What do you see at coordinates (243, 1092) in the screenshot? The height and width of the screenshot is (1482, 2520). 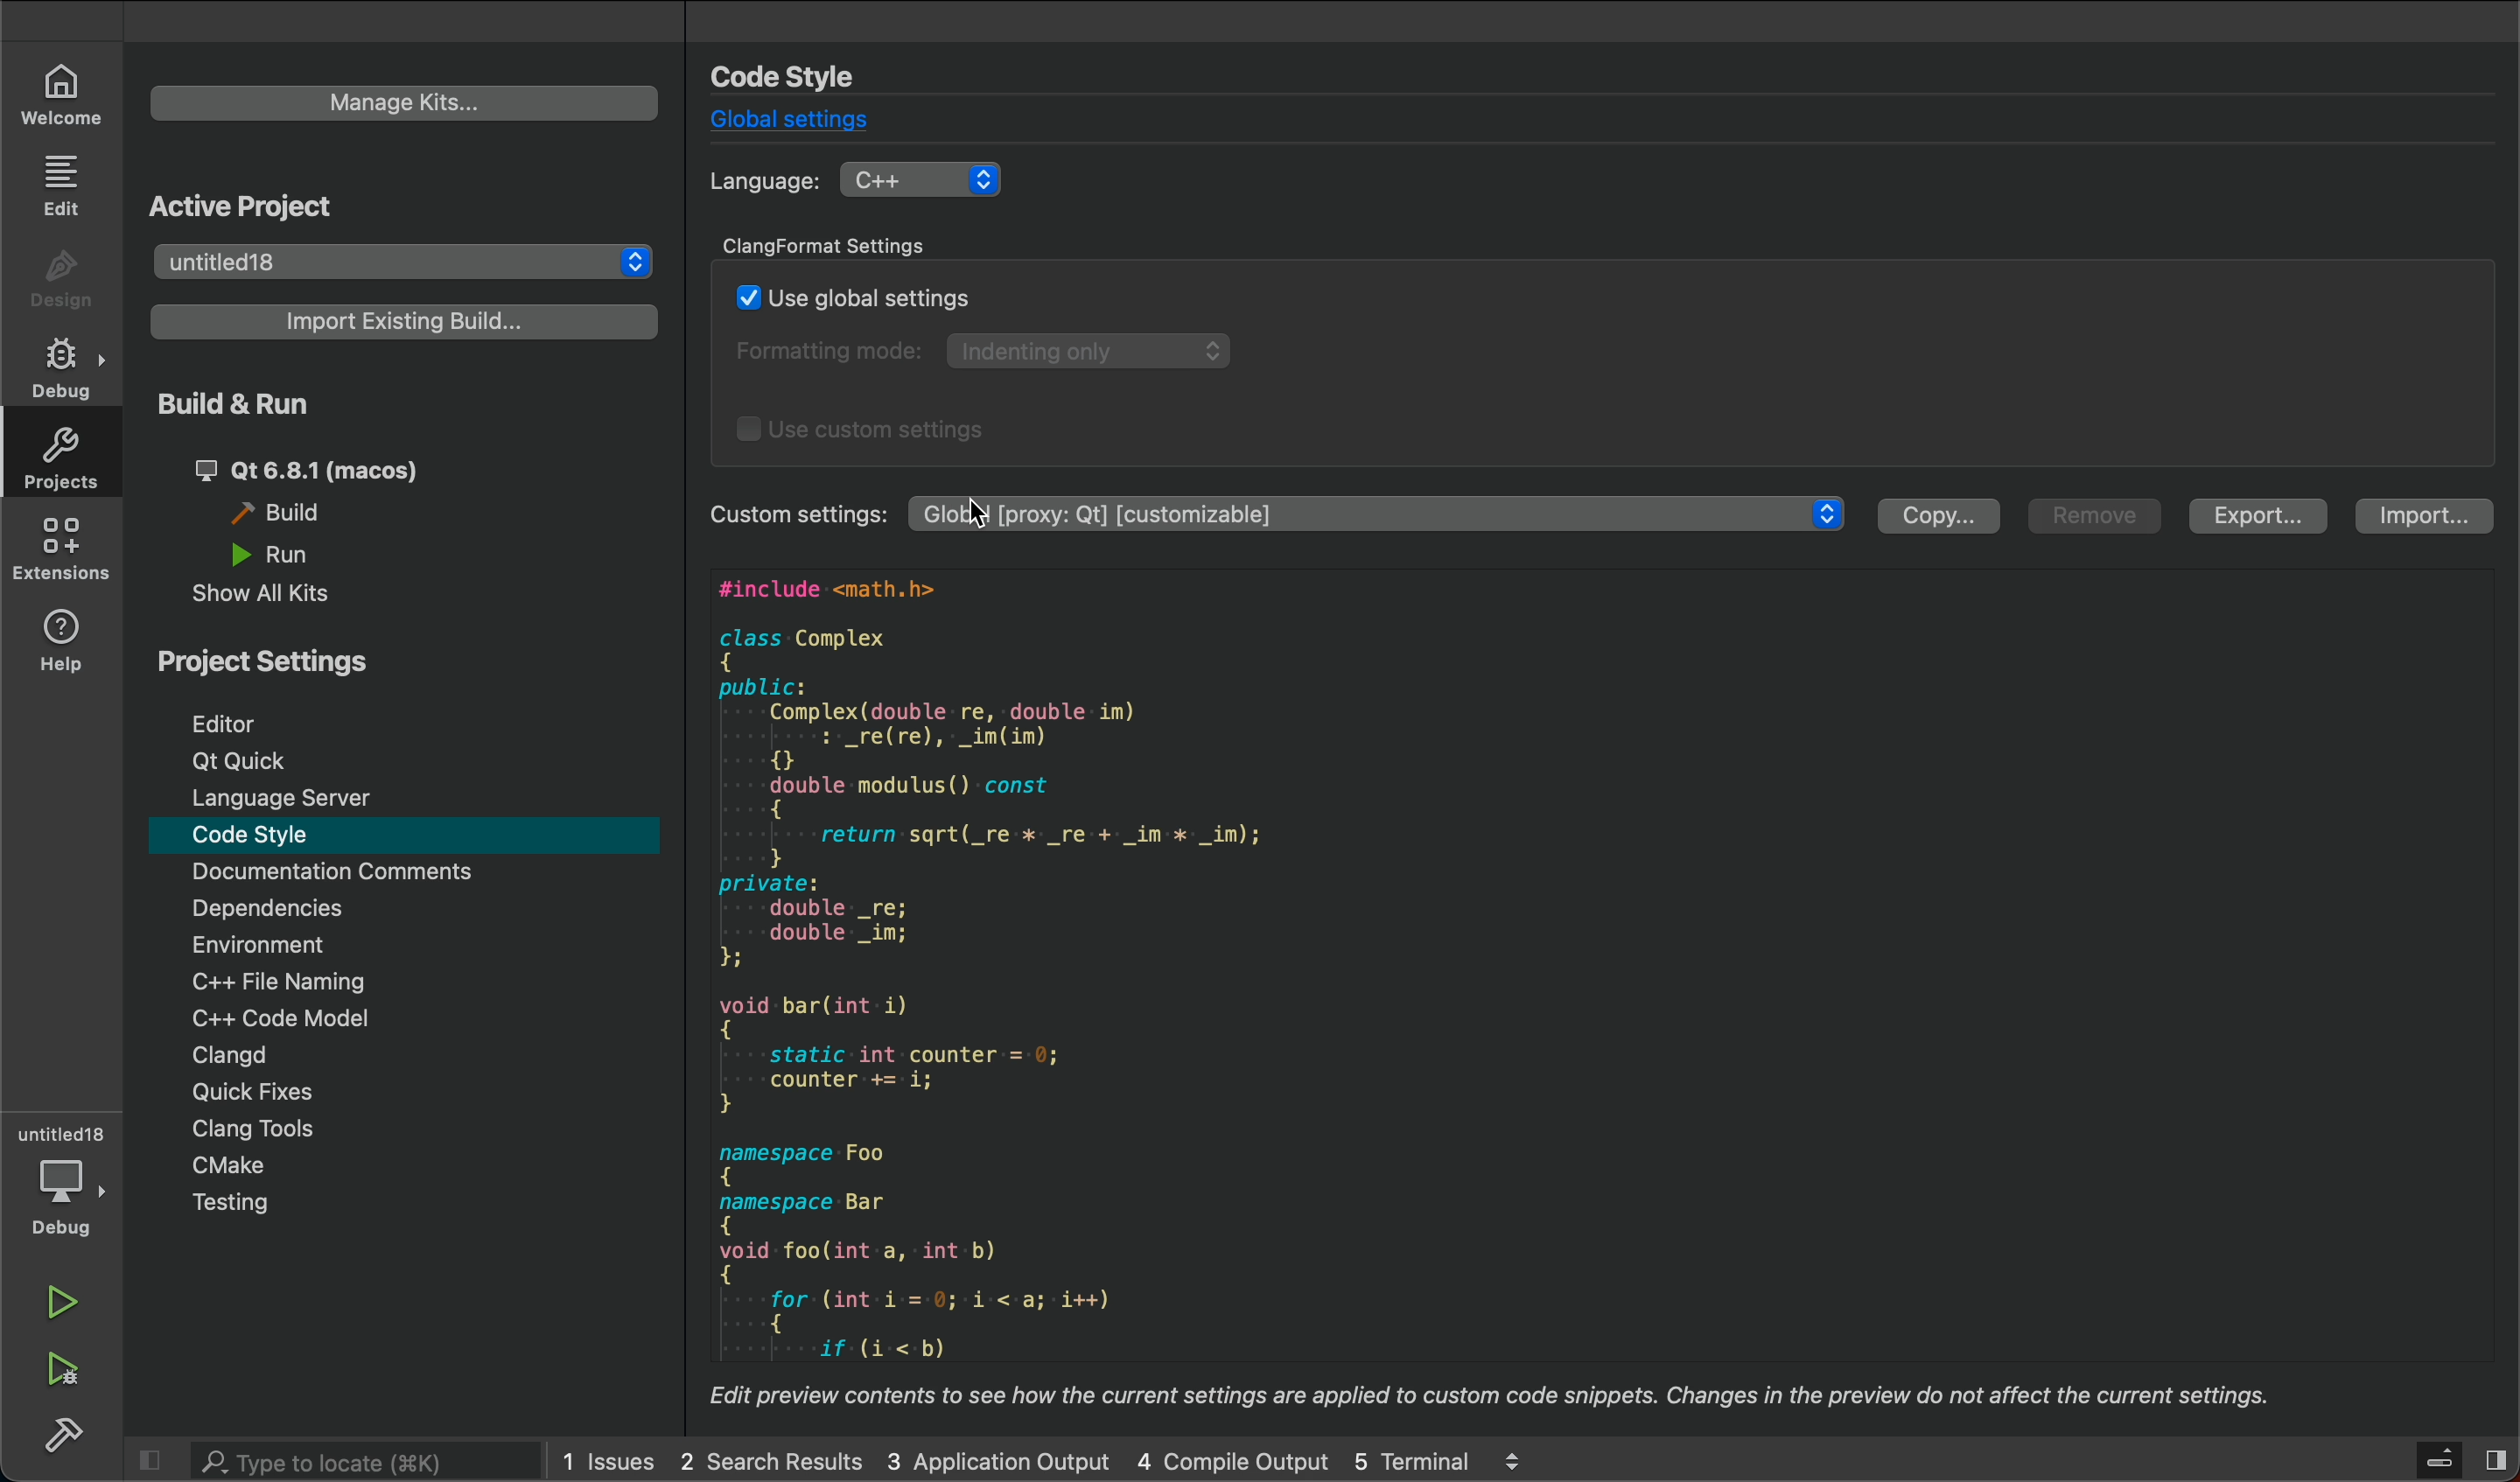 I see `quick fixes` at bounding box center [243, 1092].